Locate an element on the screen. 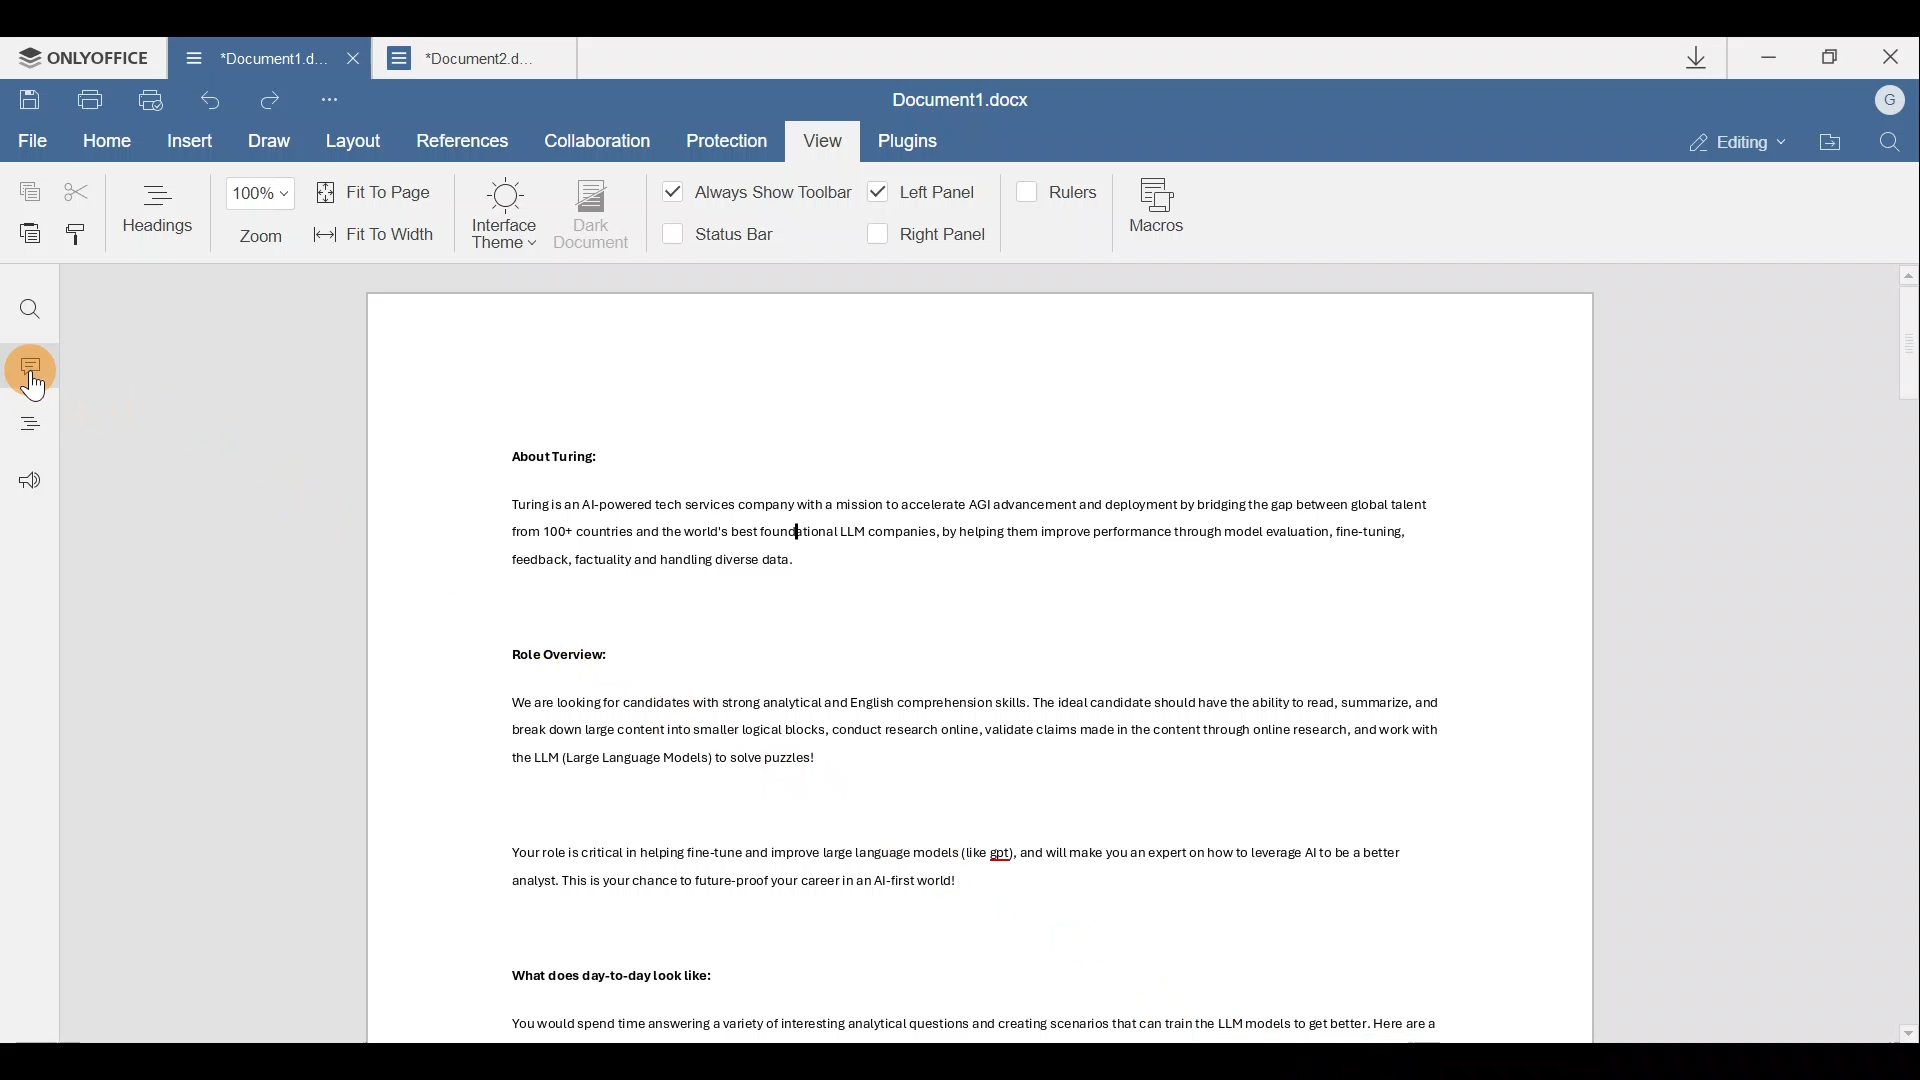 The height and width of the screenshot is (1080, 1920). Open file location is located at coordinates (1828, 142).